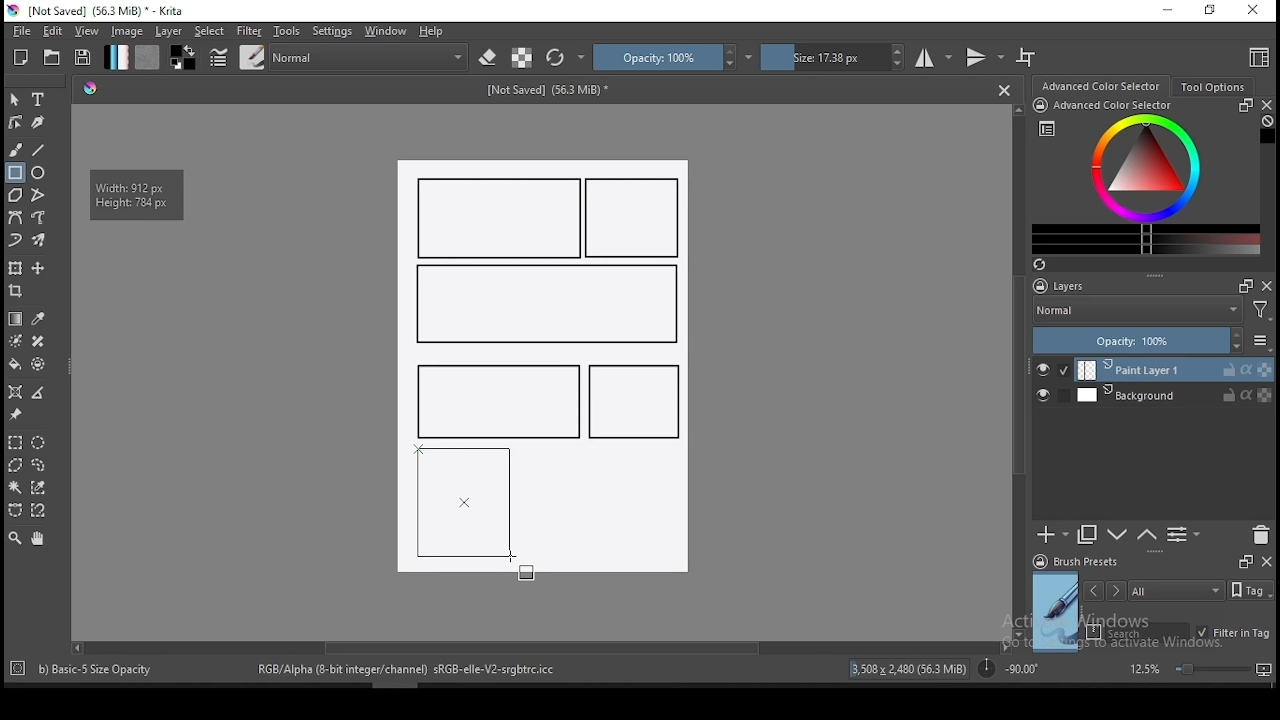 Image resolution: width=1280 pixels, height=720 pixels. Describe the element at coordinates (38, 269) in the screenshot. I see `move a layer` at that location.